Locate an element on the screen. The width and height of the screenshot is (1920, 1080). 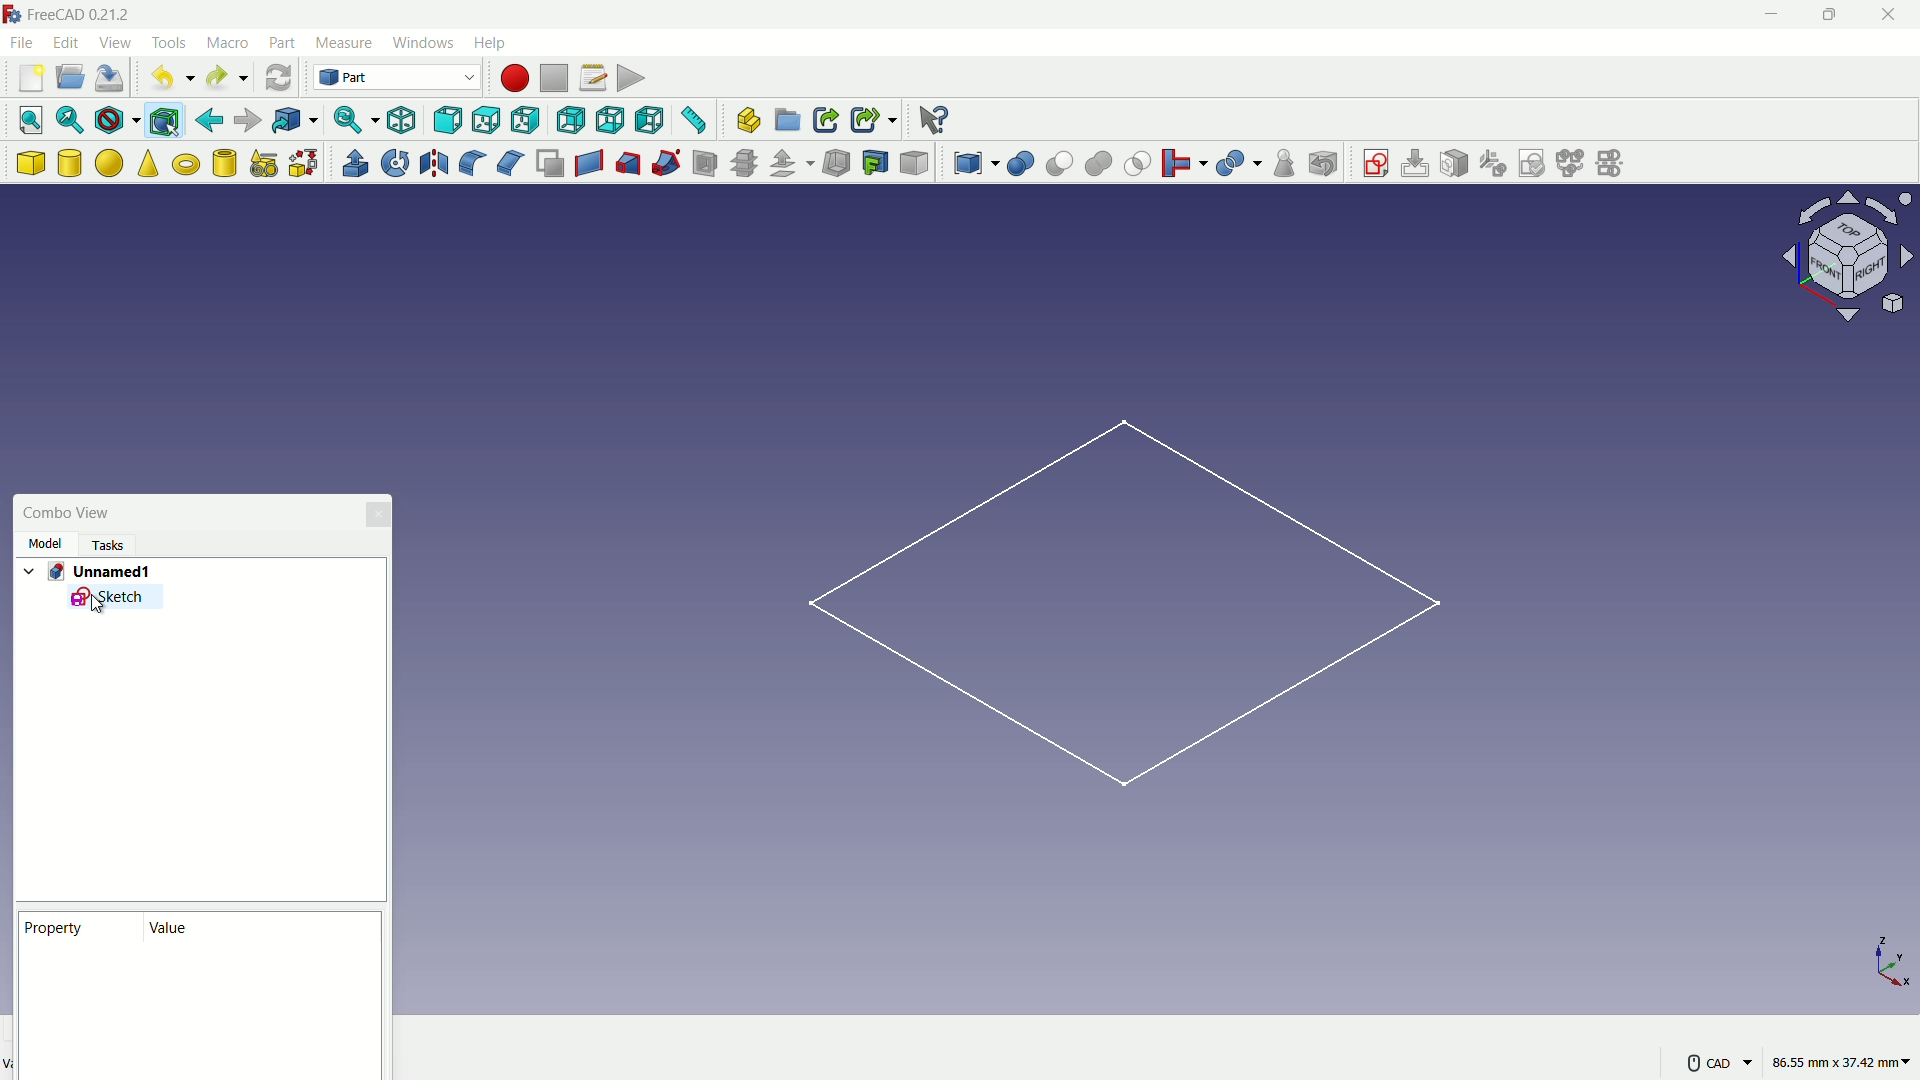
FreeCAD 0.21.2 is located at coordinates (83, 14).